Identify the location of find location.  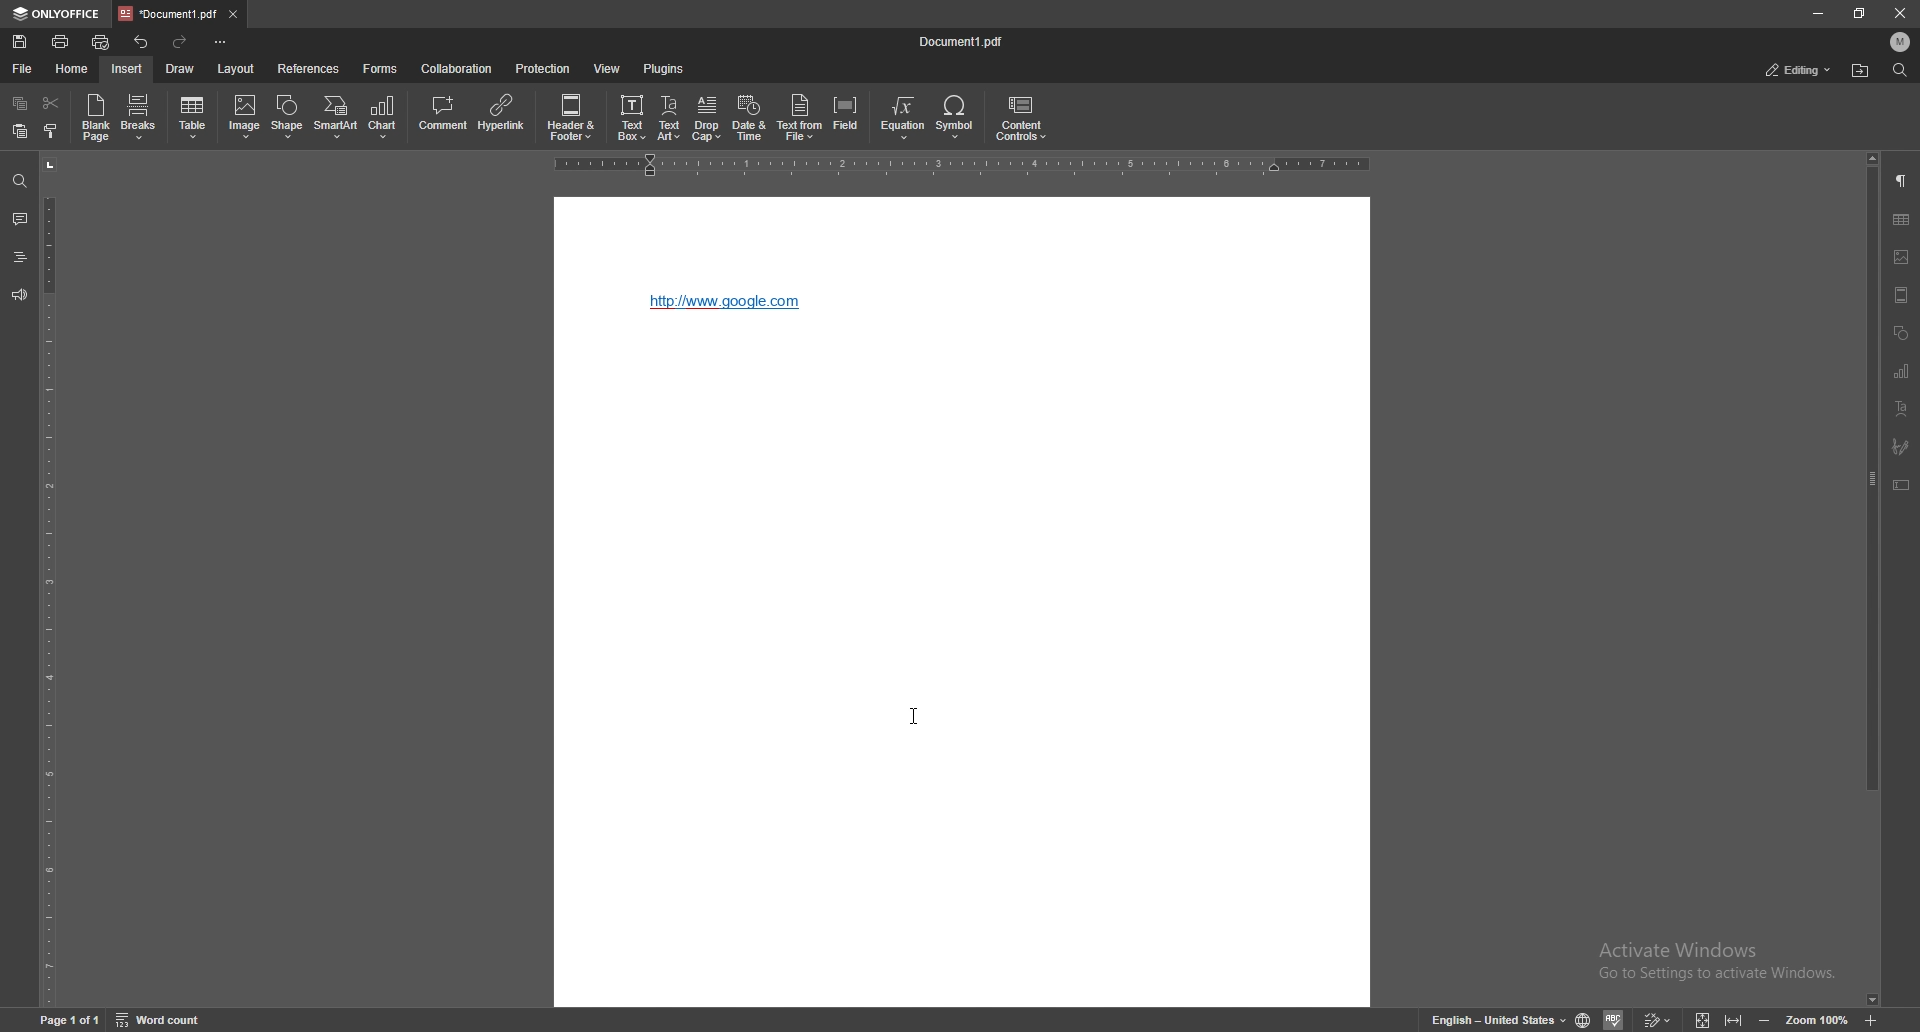
(1860, 71).